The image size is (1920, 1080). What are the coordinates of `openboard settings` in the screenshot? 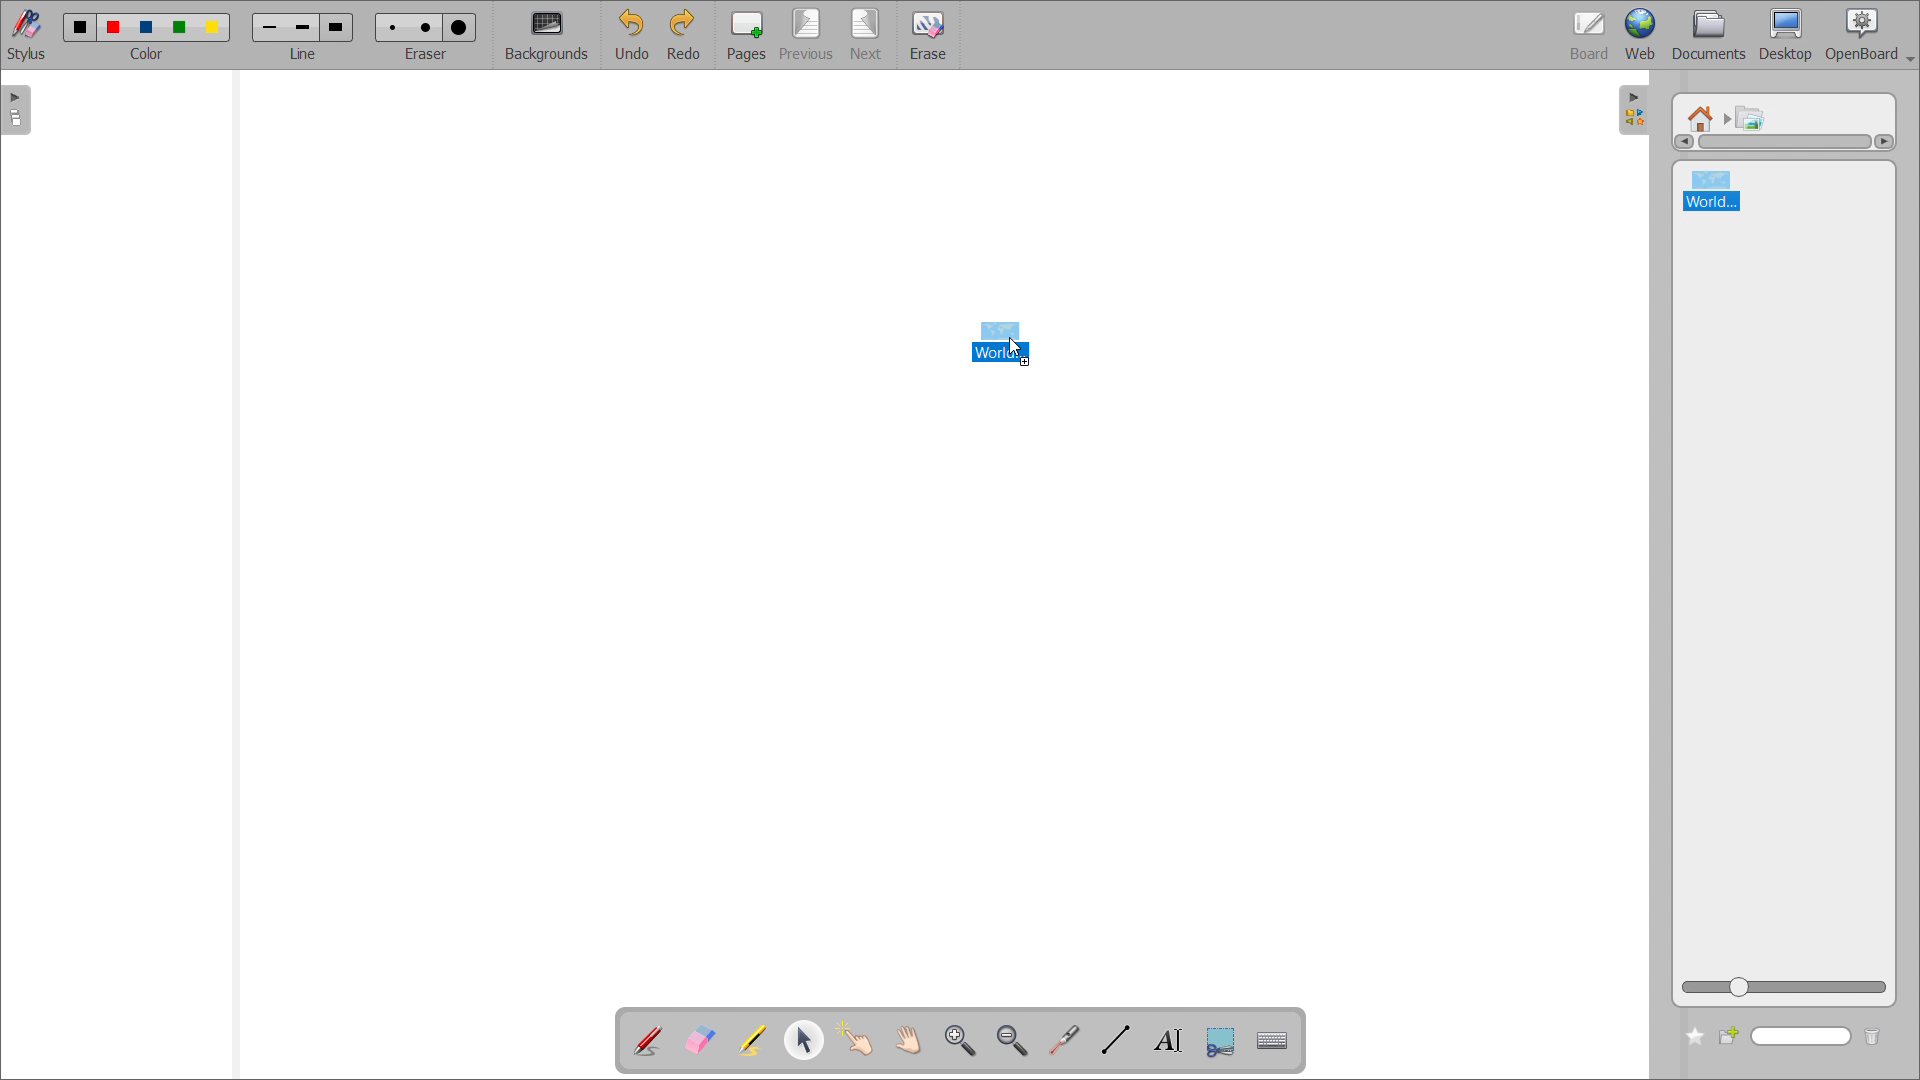 It's located at (1869, 35).